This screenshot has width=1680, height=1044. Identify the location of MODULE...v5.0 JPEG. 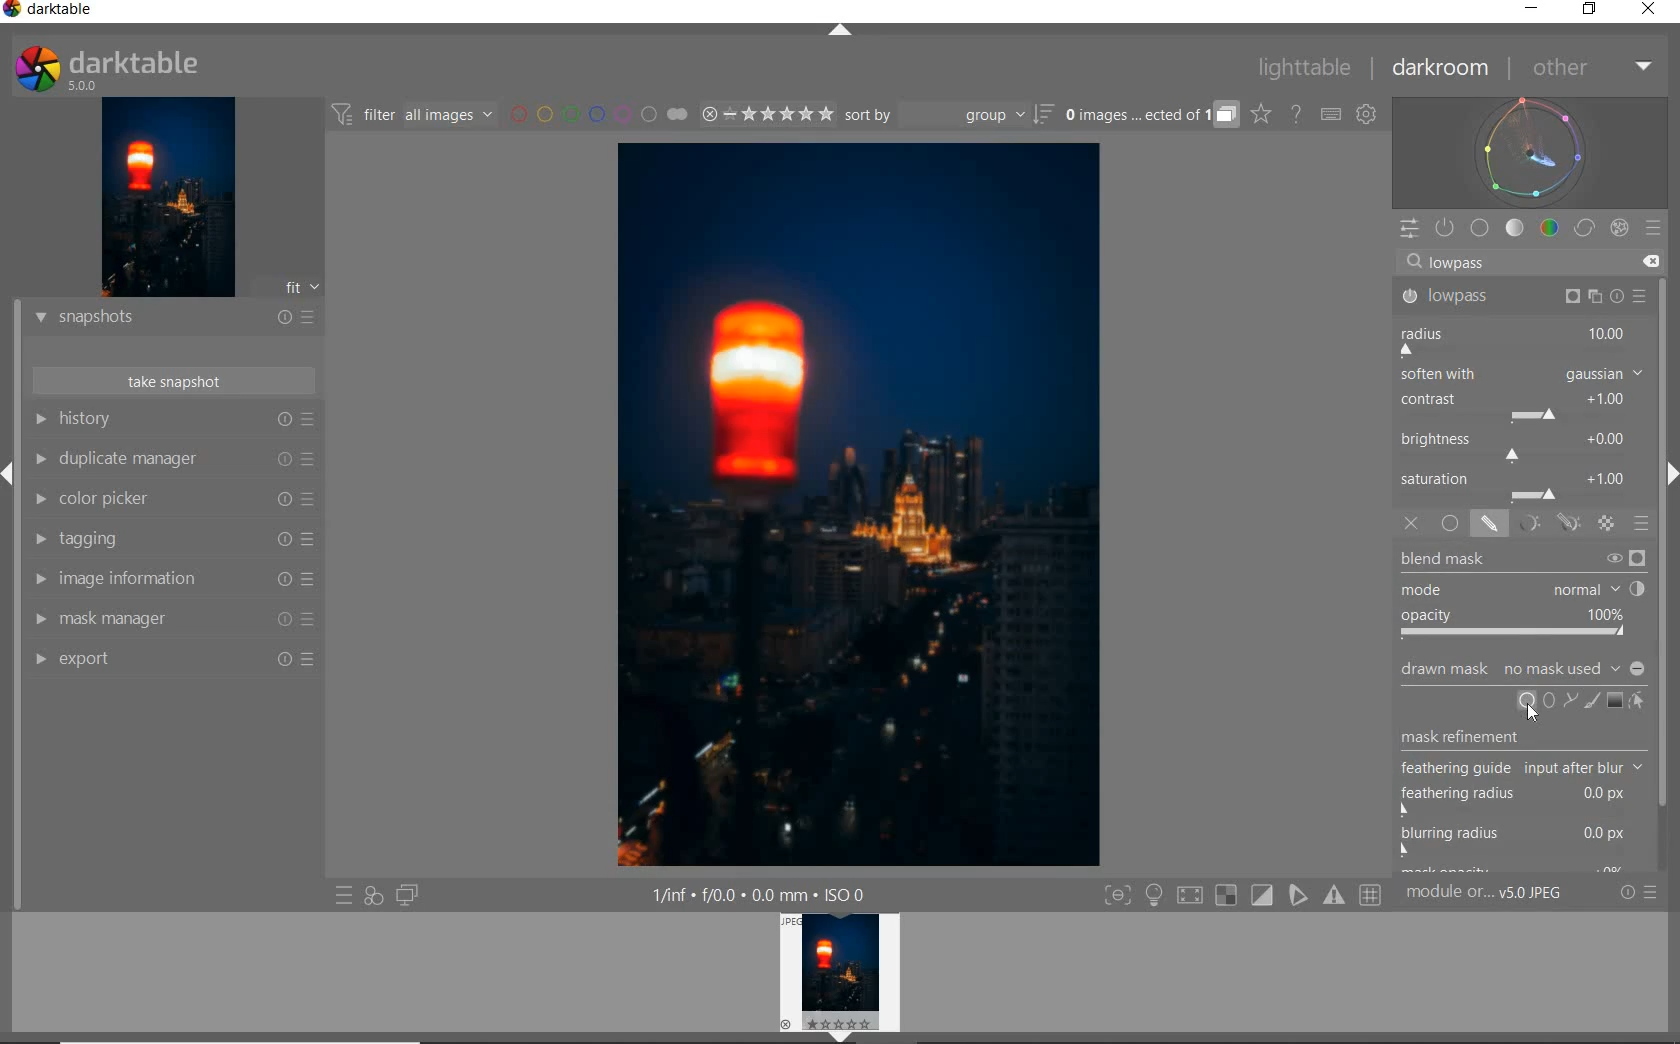
(1505, 895).